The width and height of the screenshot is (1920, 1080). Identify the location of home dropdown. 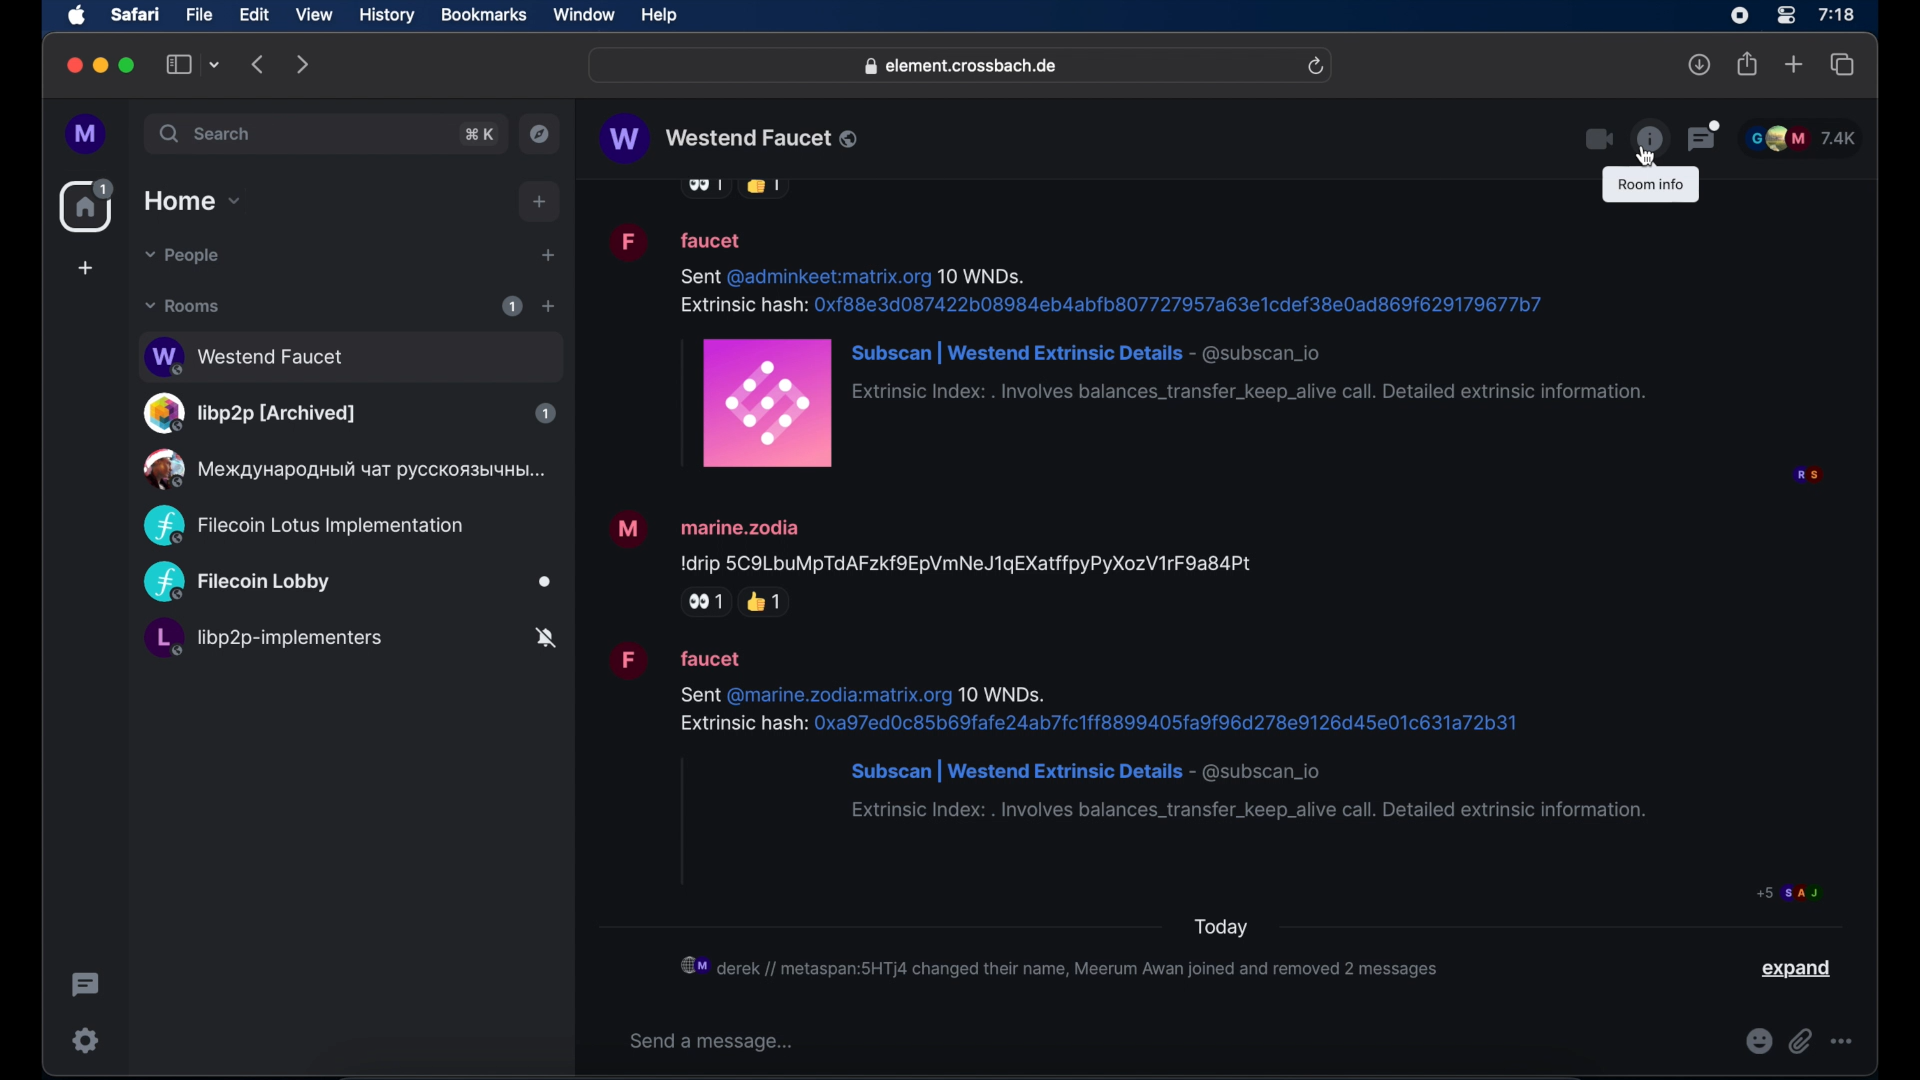
(192, 201).